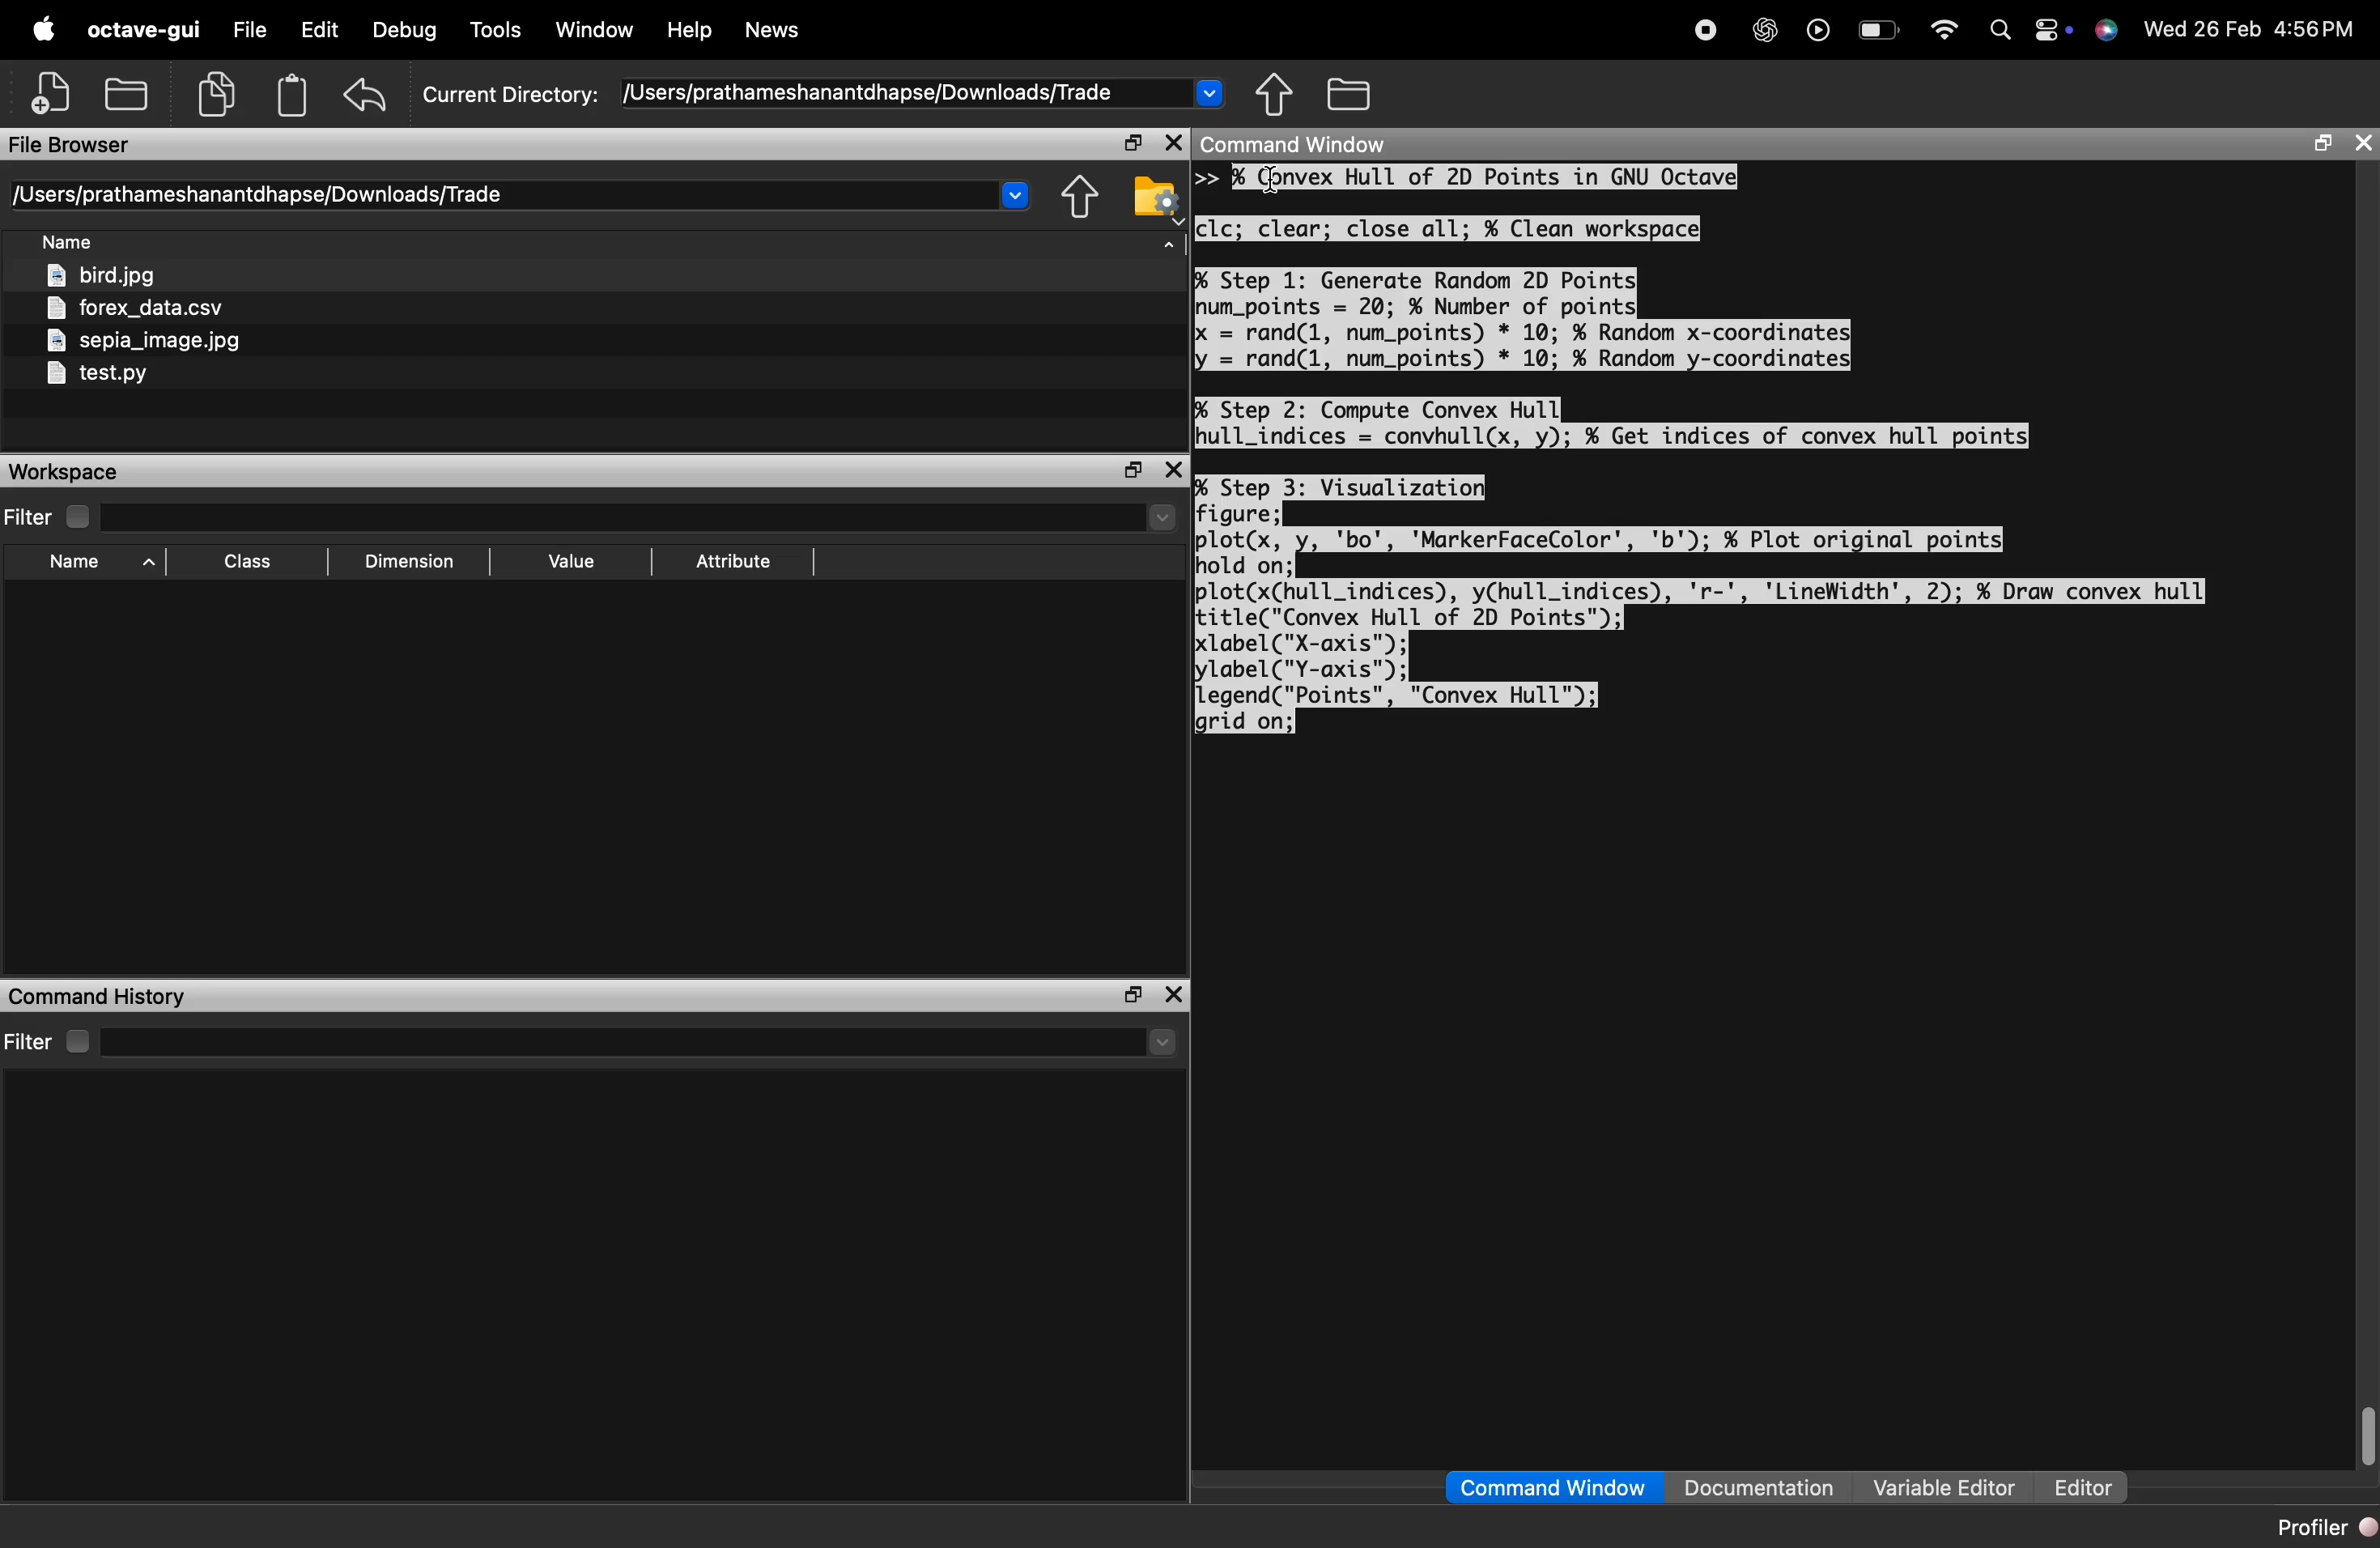 Image resolution: width=2380 pixels, height=1548 pixels. Describe the element at coordinates (103, 994) in the screenshot. I see `Command History` at that location.